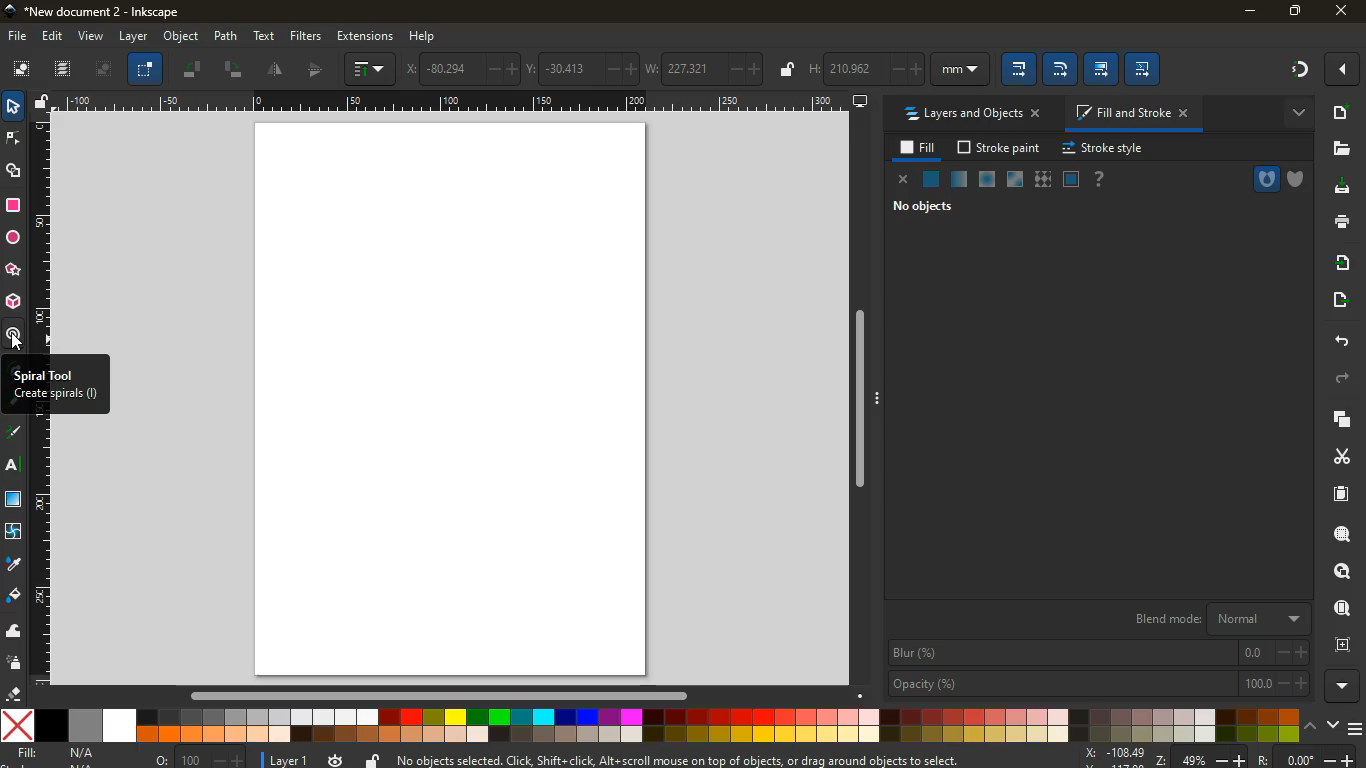 The height and width of the screenshot is (768, 1366). Describe the element at coordinates (1072, 180) in the screenshot. I see `screen` at that location.